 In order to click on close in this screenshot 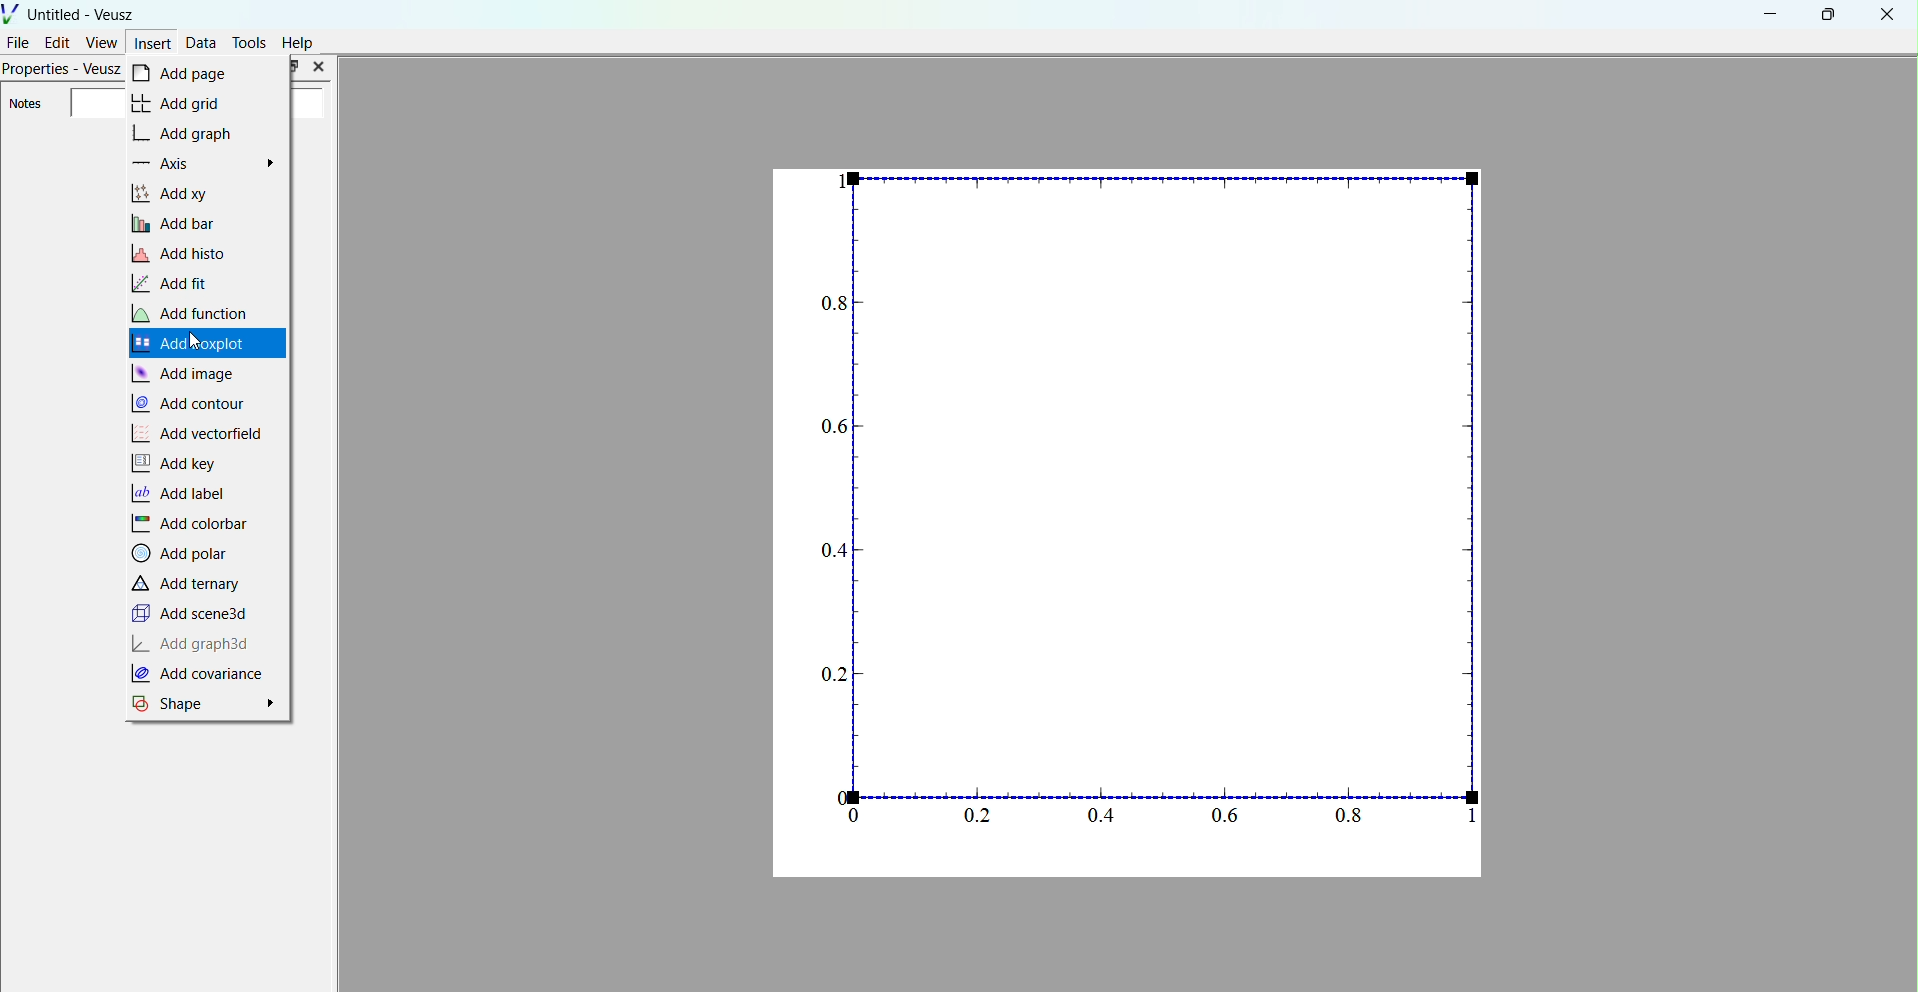, I will do `click(319, 67)`.